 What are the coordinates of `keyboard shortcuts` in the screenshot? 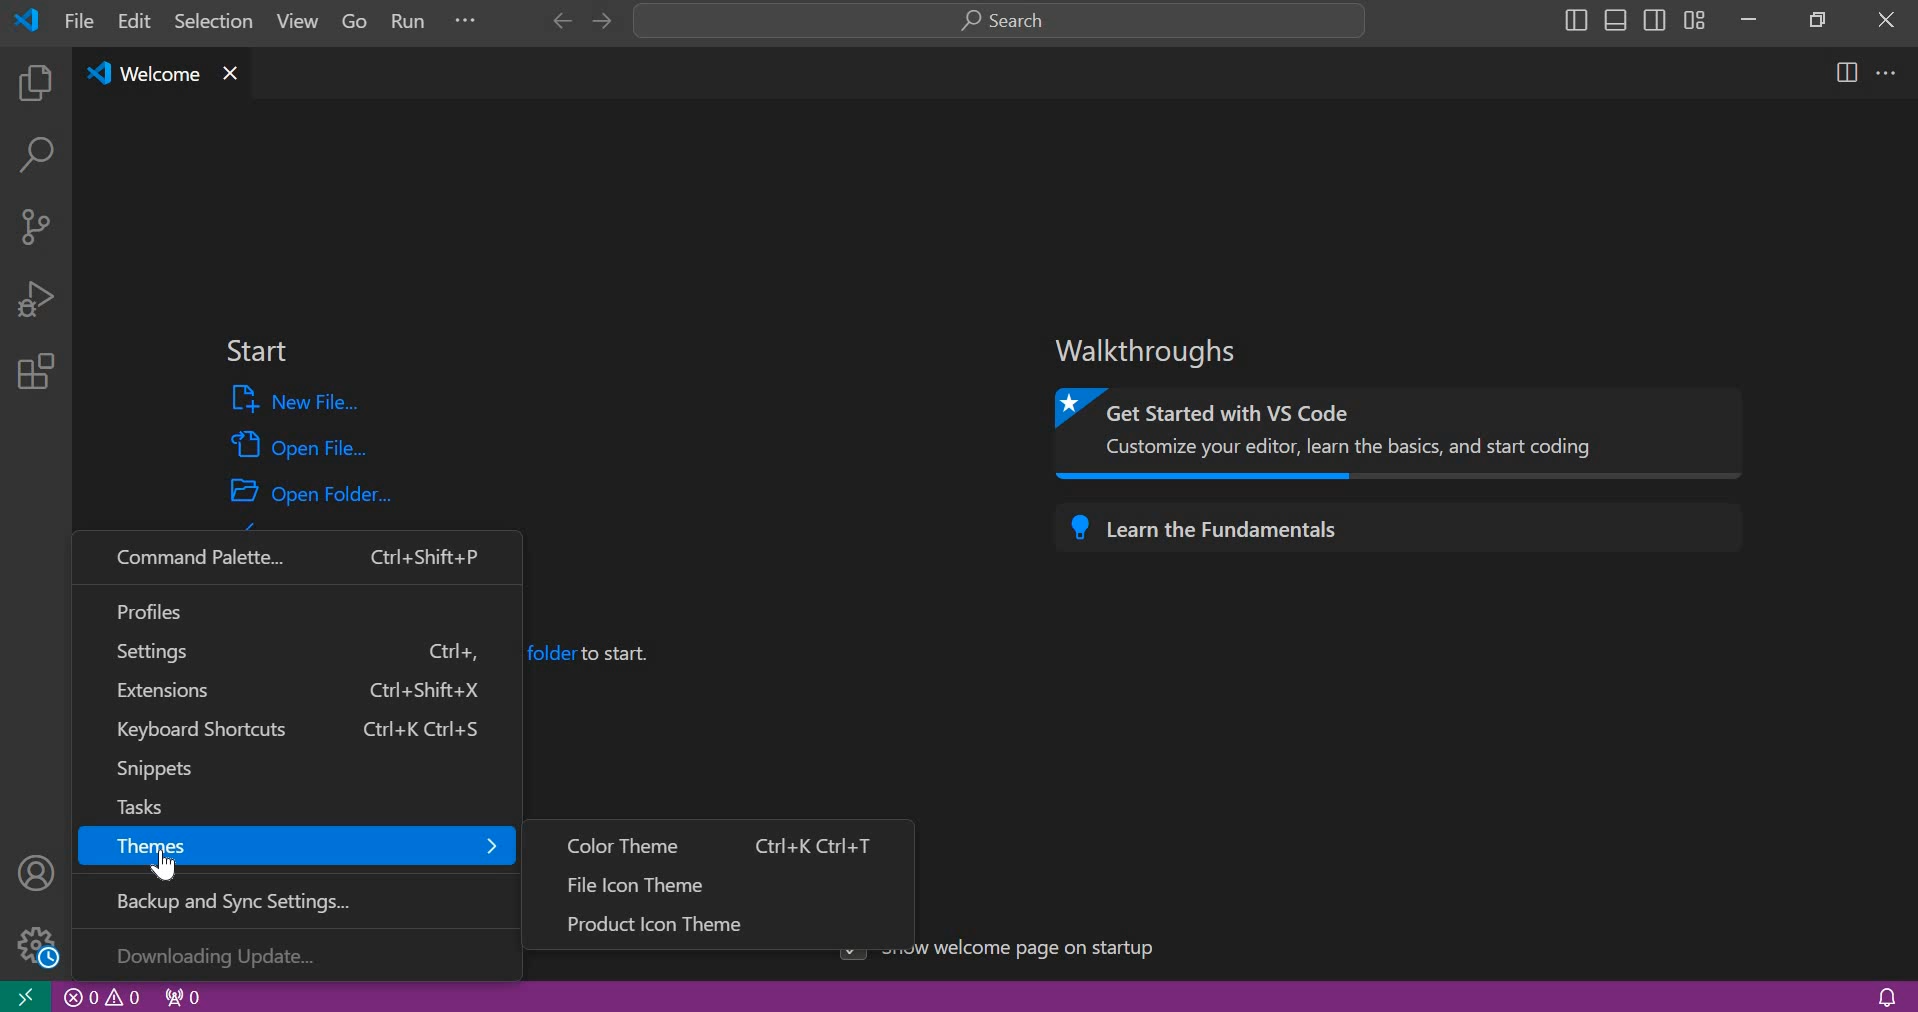 It's located at (292, 731).